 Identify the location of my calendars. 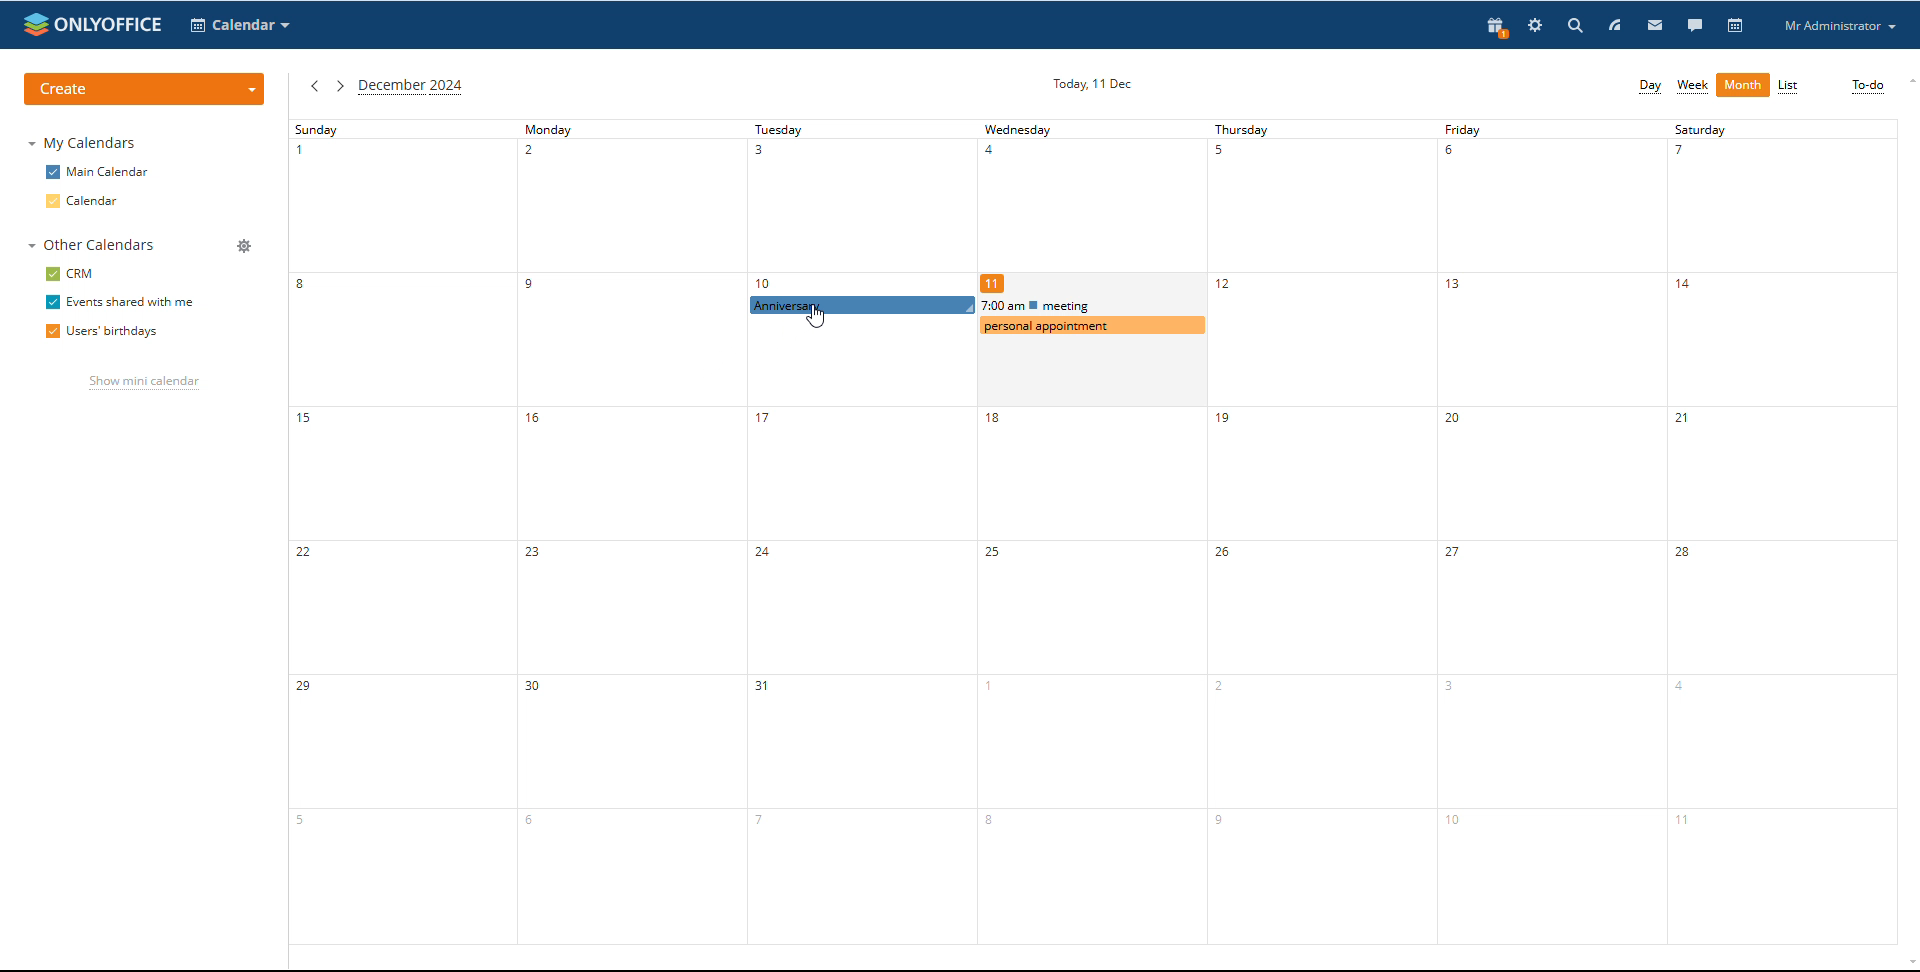
(85, 143).